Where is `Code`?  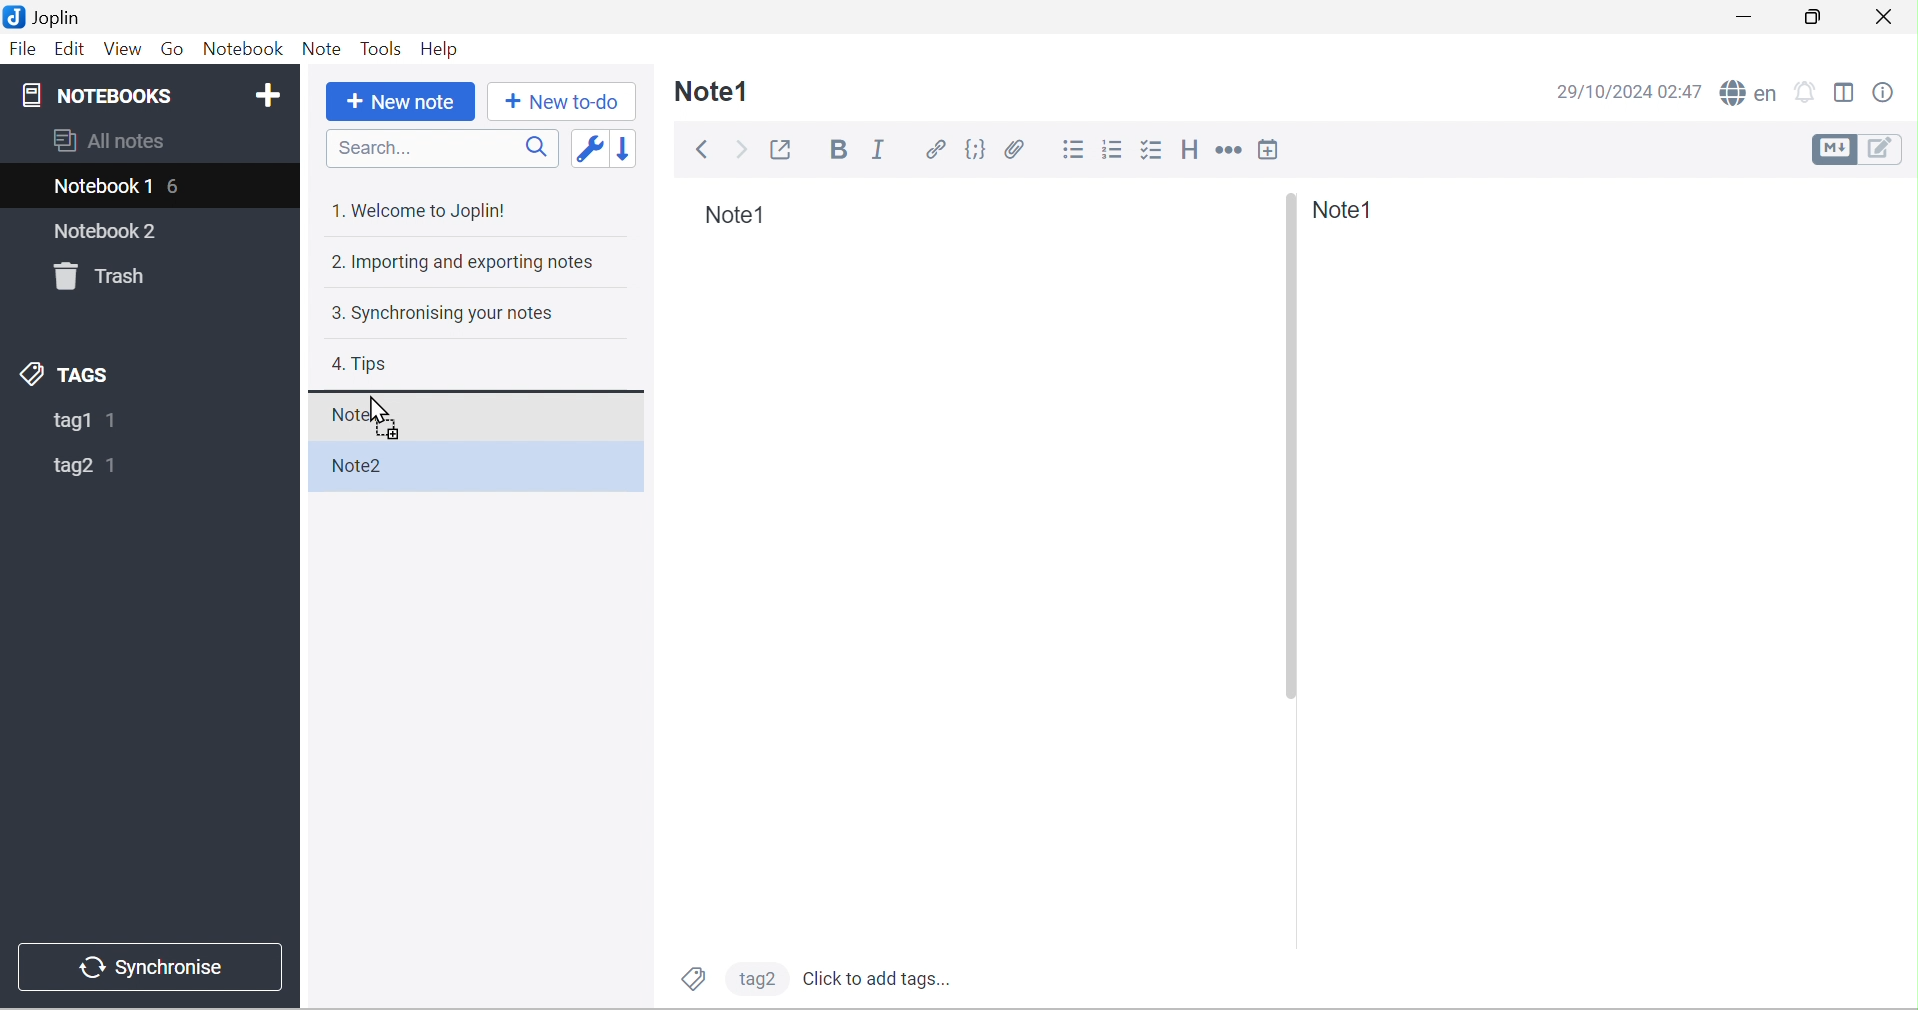
Code is located at coordinates (976, 149).